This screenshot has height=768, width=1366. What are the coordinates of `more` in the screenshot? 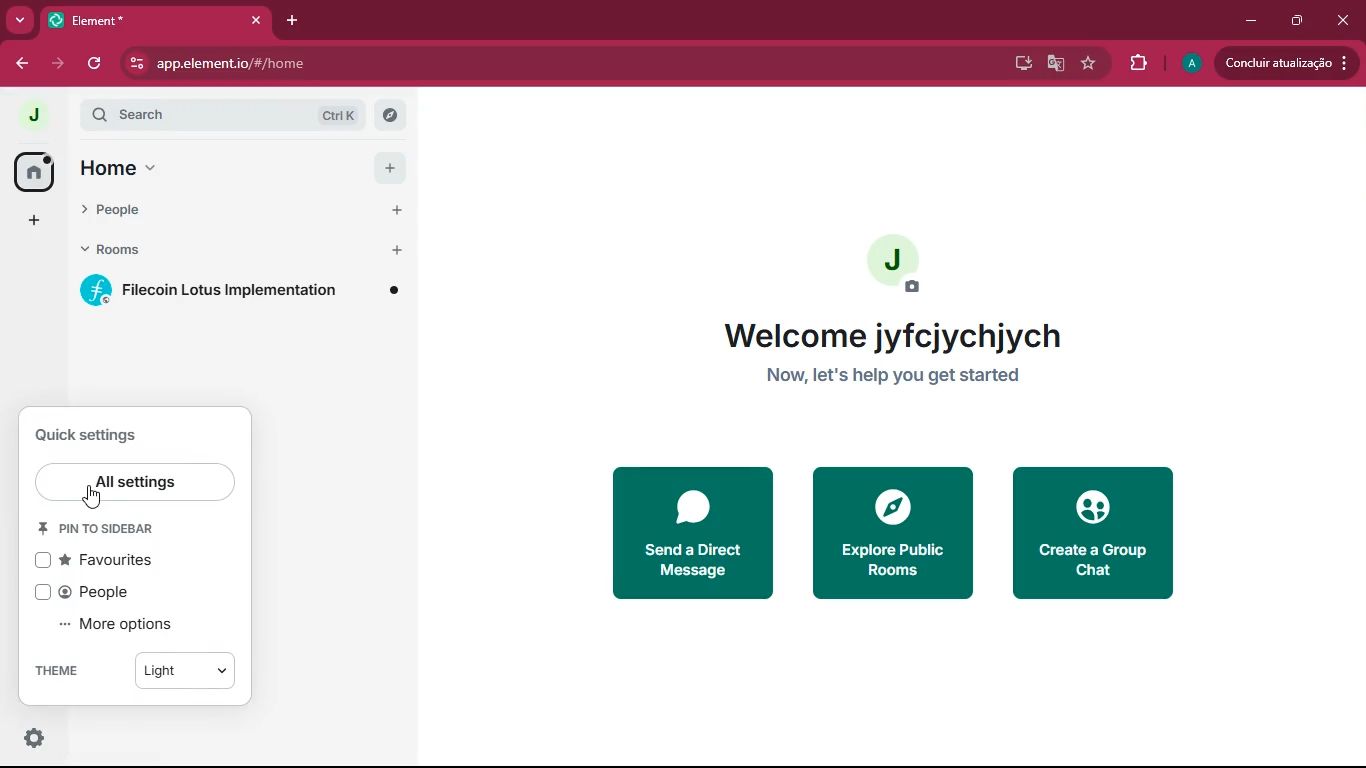 It's located at (21, 21).